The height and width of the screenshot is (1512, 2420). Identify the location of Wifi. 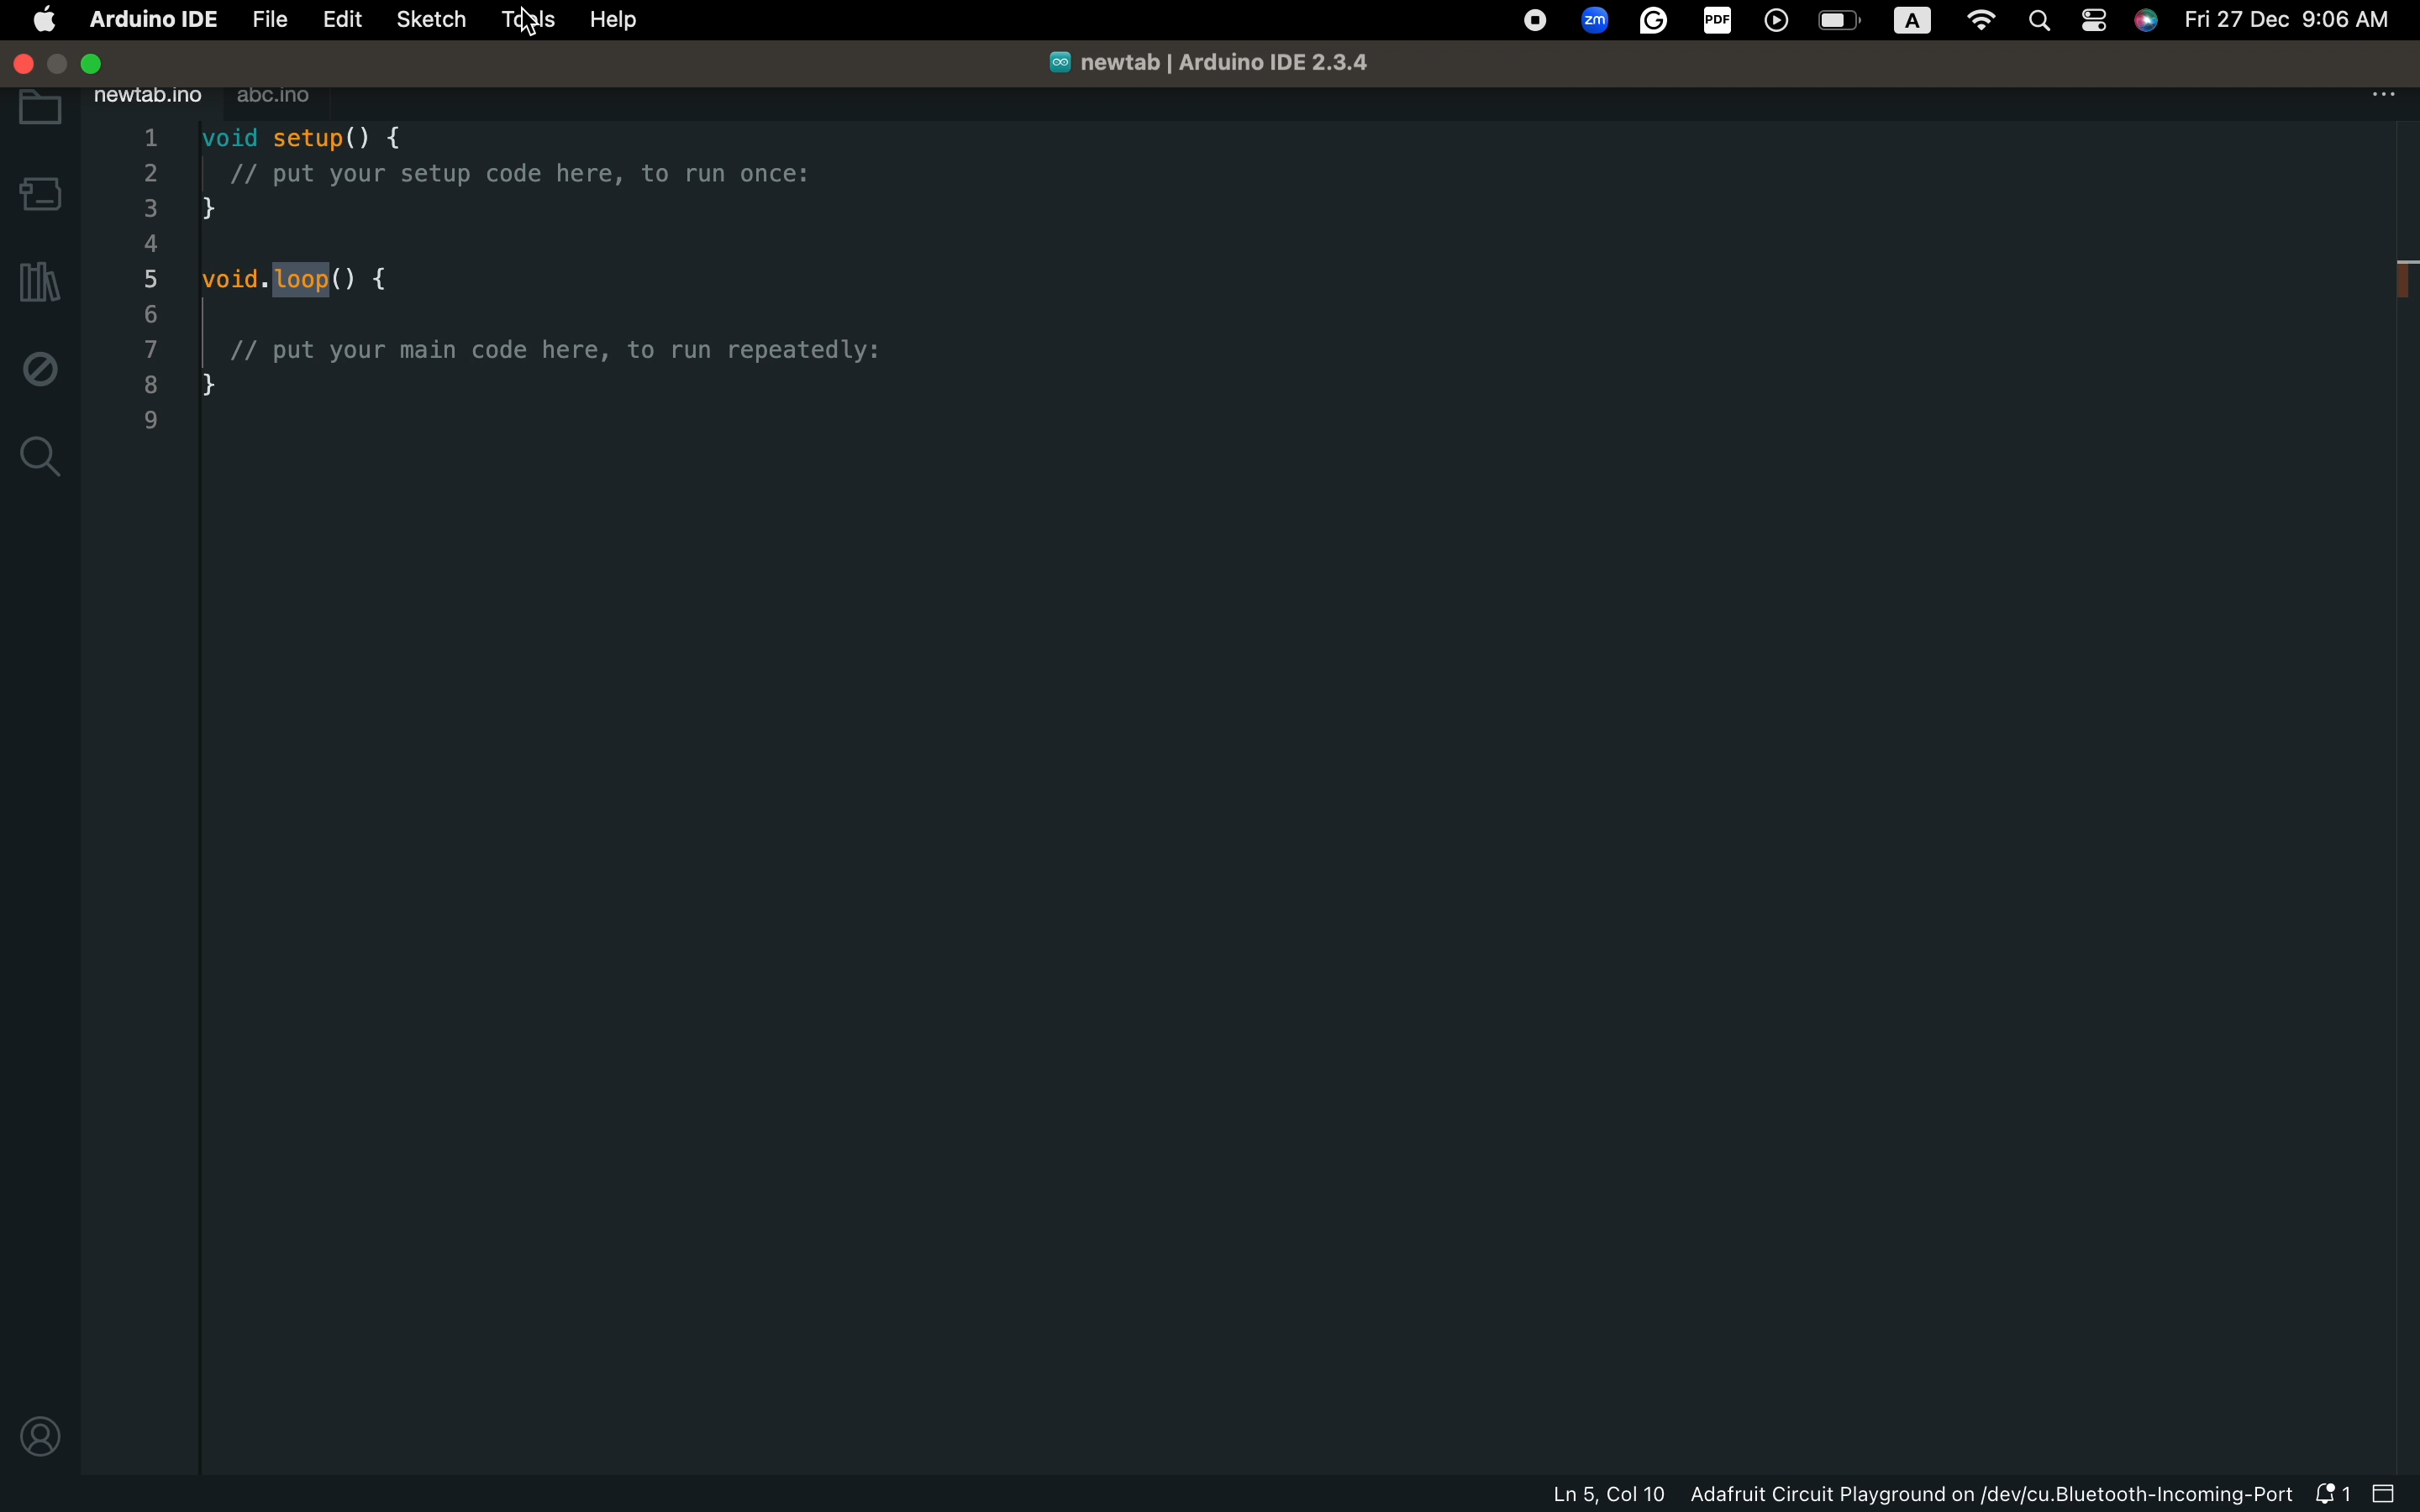
(1983, 16).